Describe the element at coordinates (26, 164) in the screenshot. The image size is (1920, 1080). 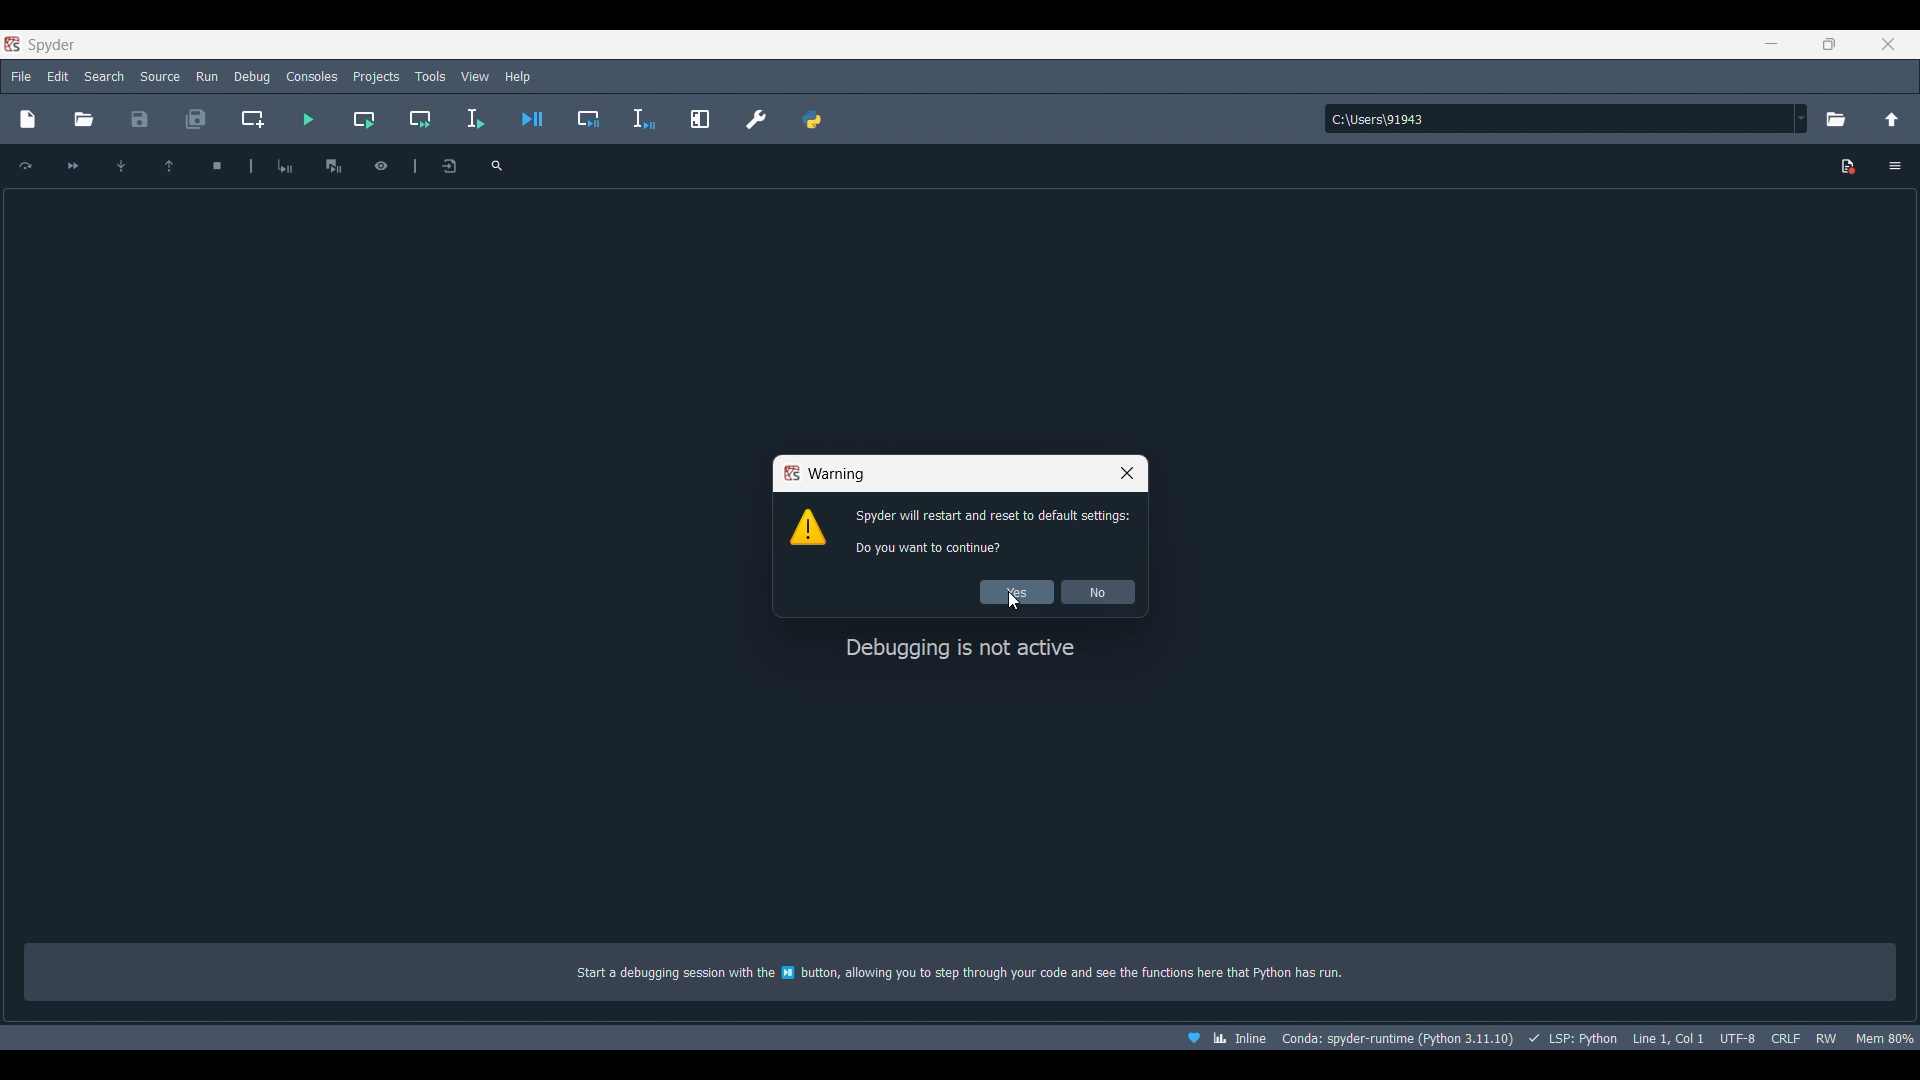
I see `reload` at that location.